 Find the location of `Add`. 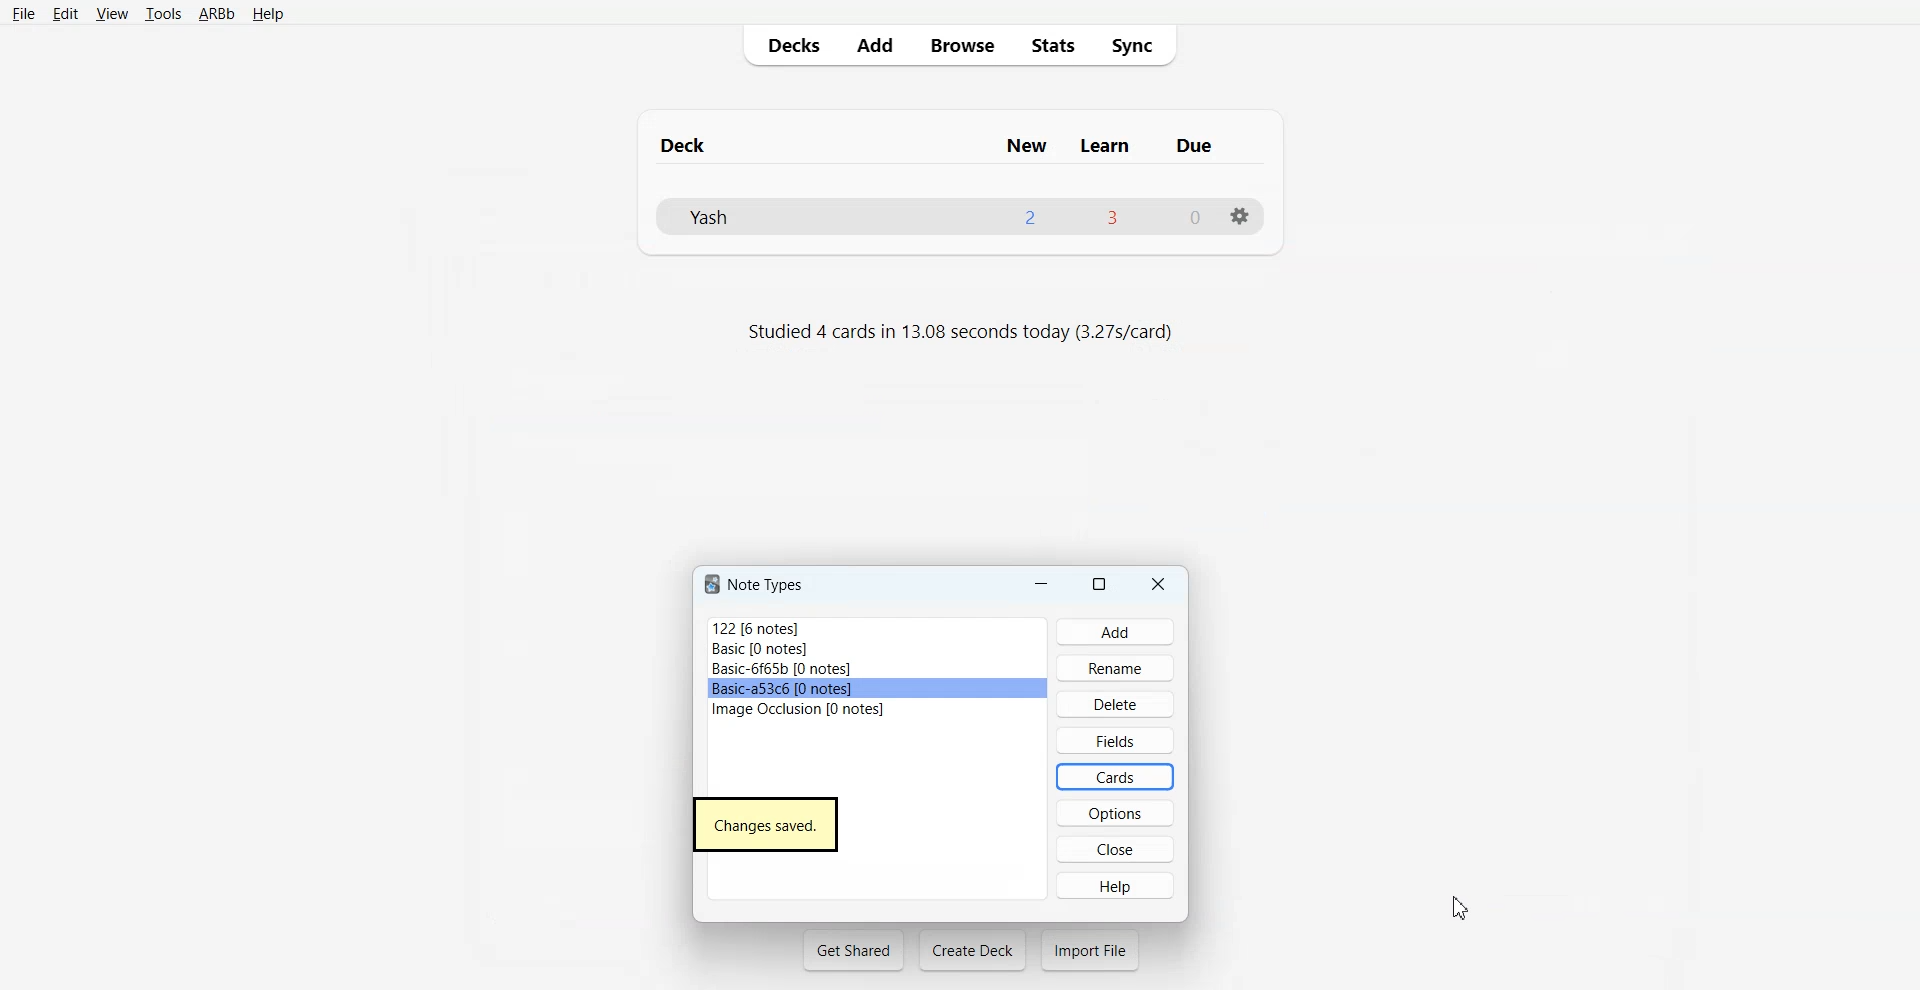

Add is located at coordinates (874, 45).